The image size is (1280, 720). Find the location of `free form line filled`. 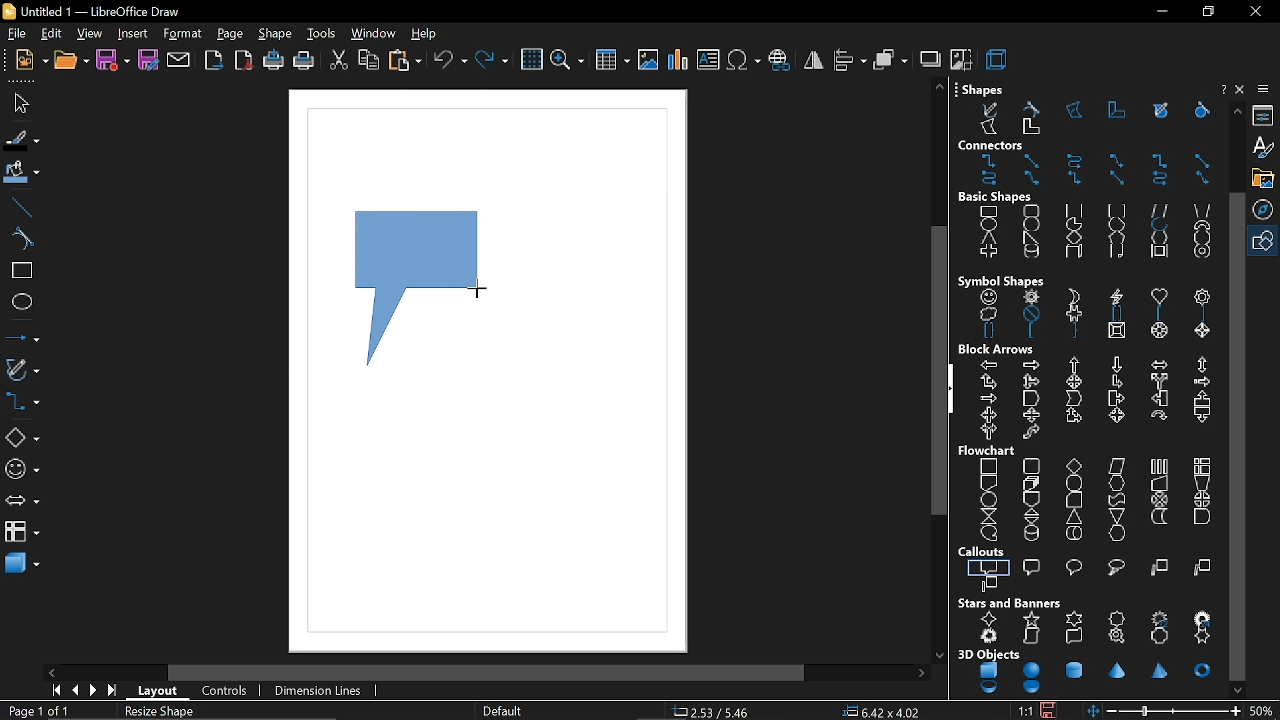

free form line filled is located at coordinates (1161, 110).